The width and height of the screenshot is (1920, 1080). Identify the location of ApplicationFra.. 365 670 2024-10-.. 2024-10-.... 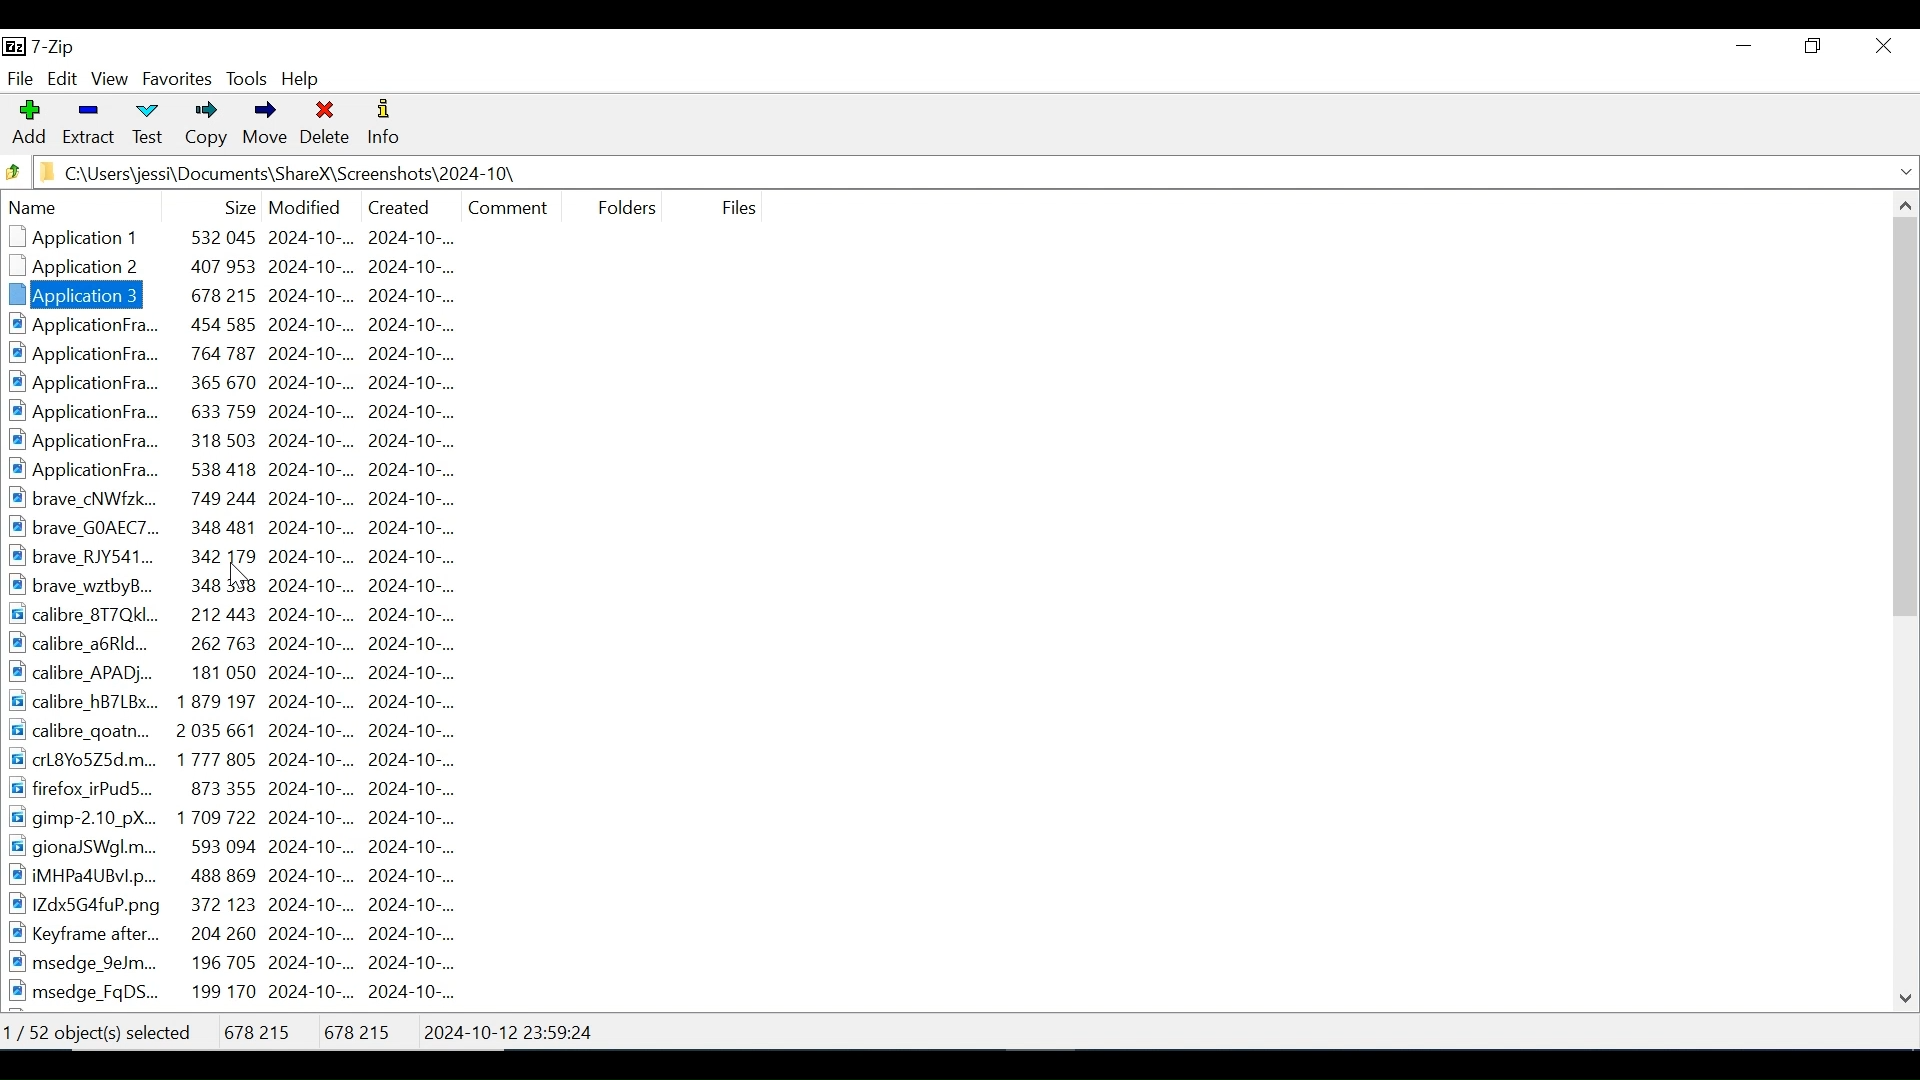
(245, 382).